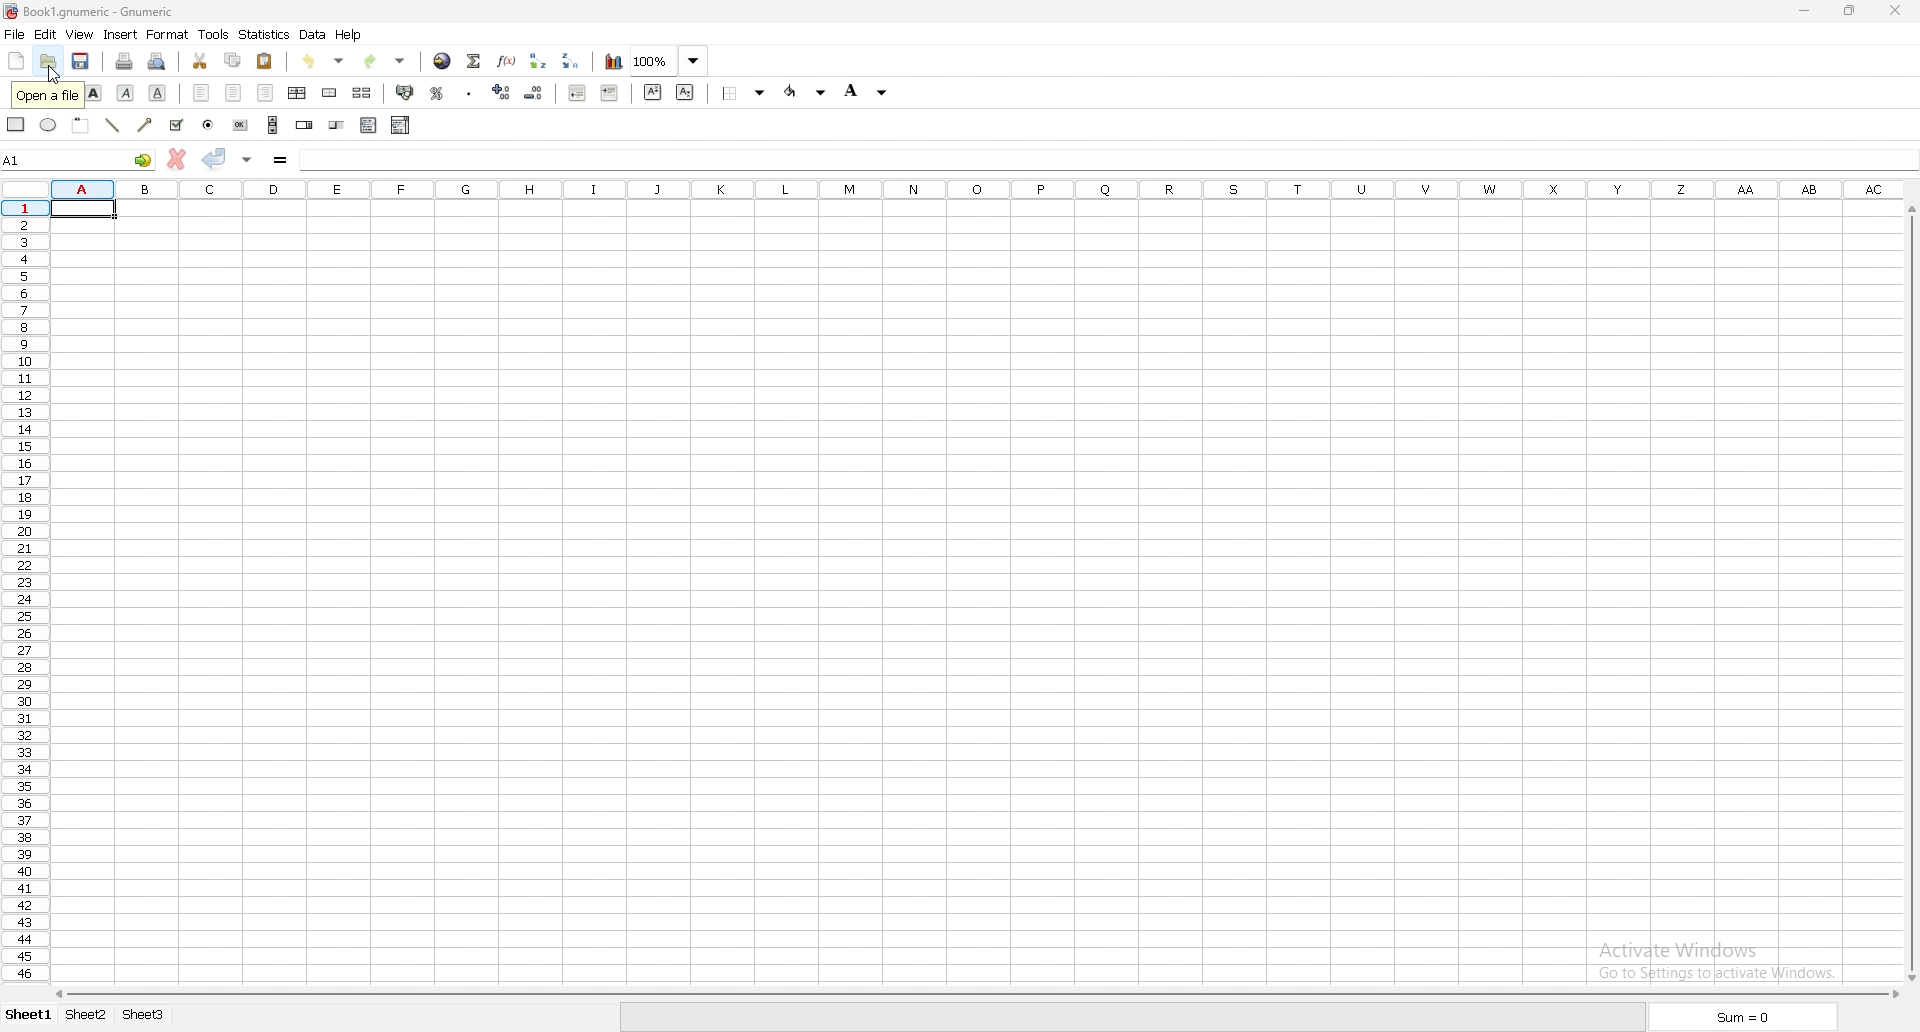 This screenshot has height=1032, width=1920. What do you see at coordinates (298, 93) in the screenshot?
I see `centre horizontally` at bounding box center [298, 93].